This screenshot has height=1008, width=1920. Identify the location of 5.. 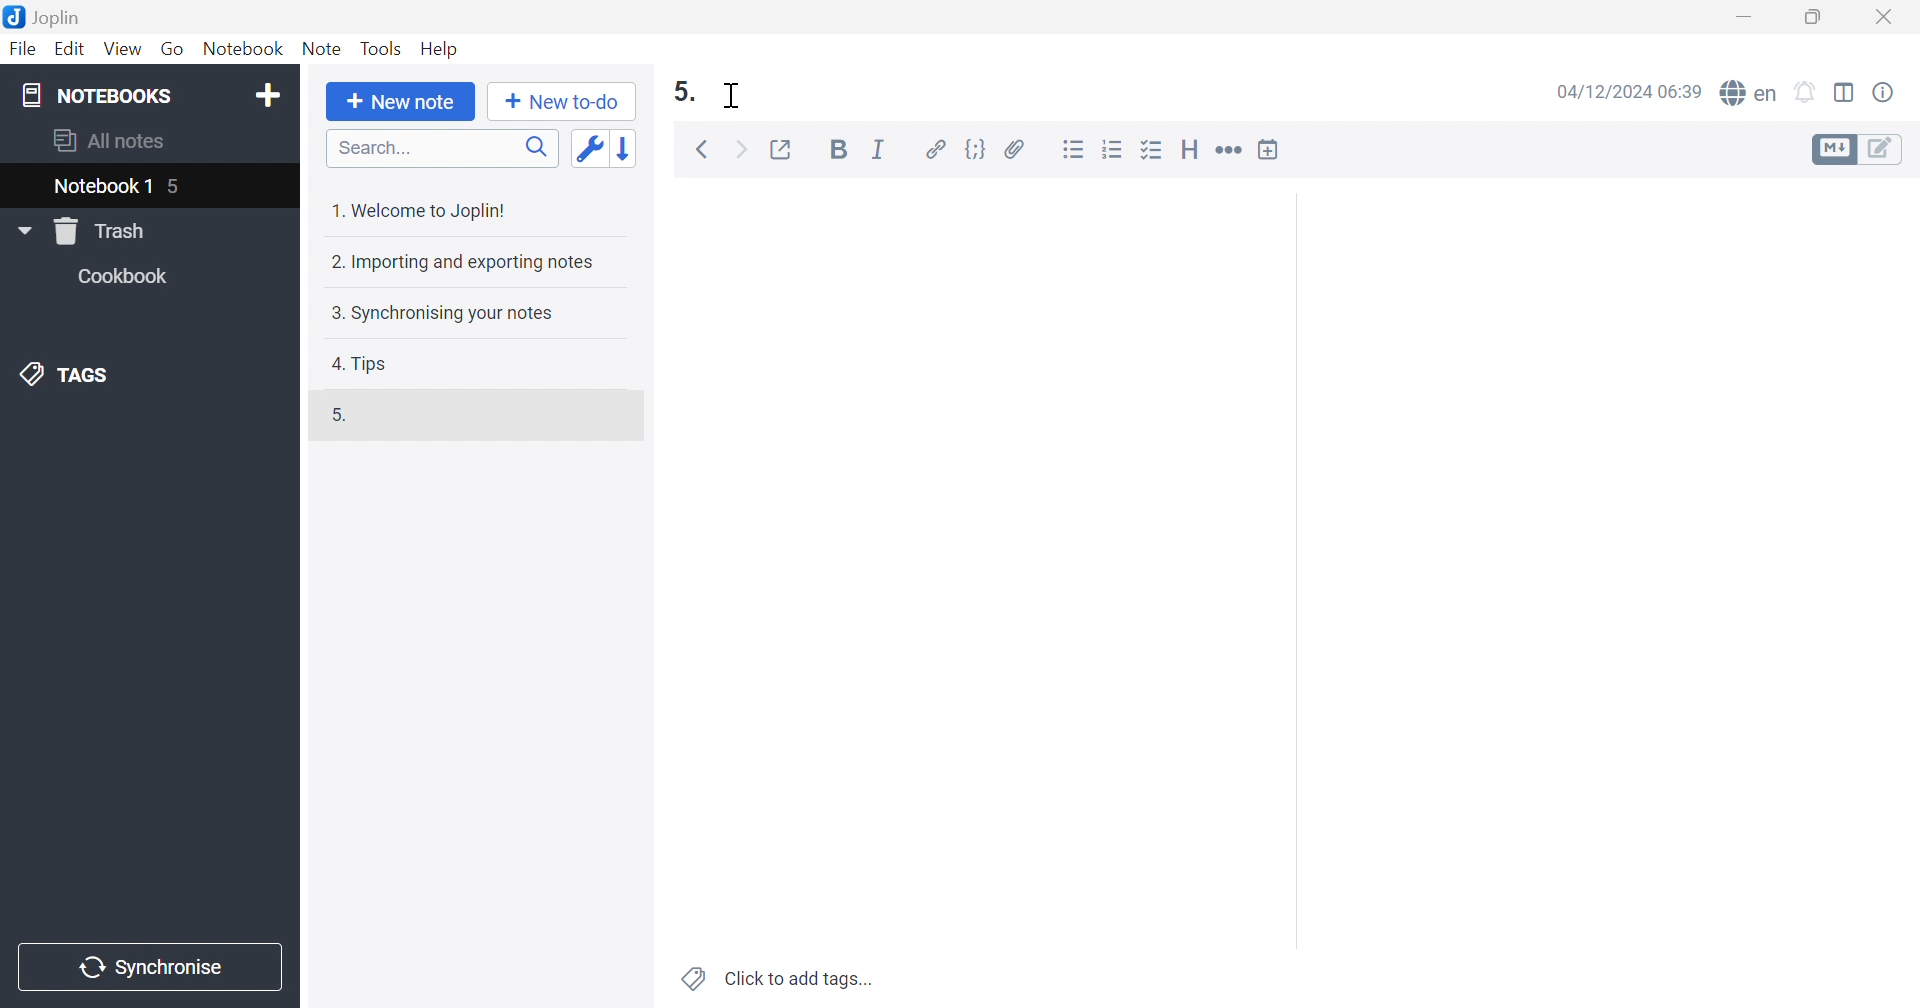
(683, 92).